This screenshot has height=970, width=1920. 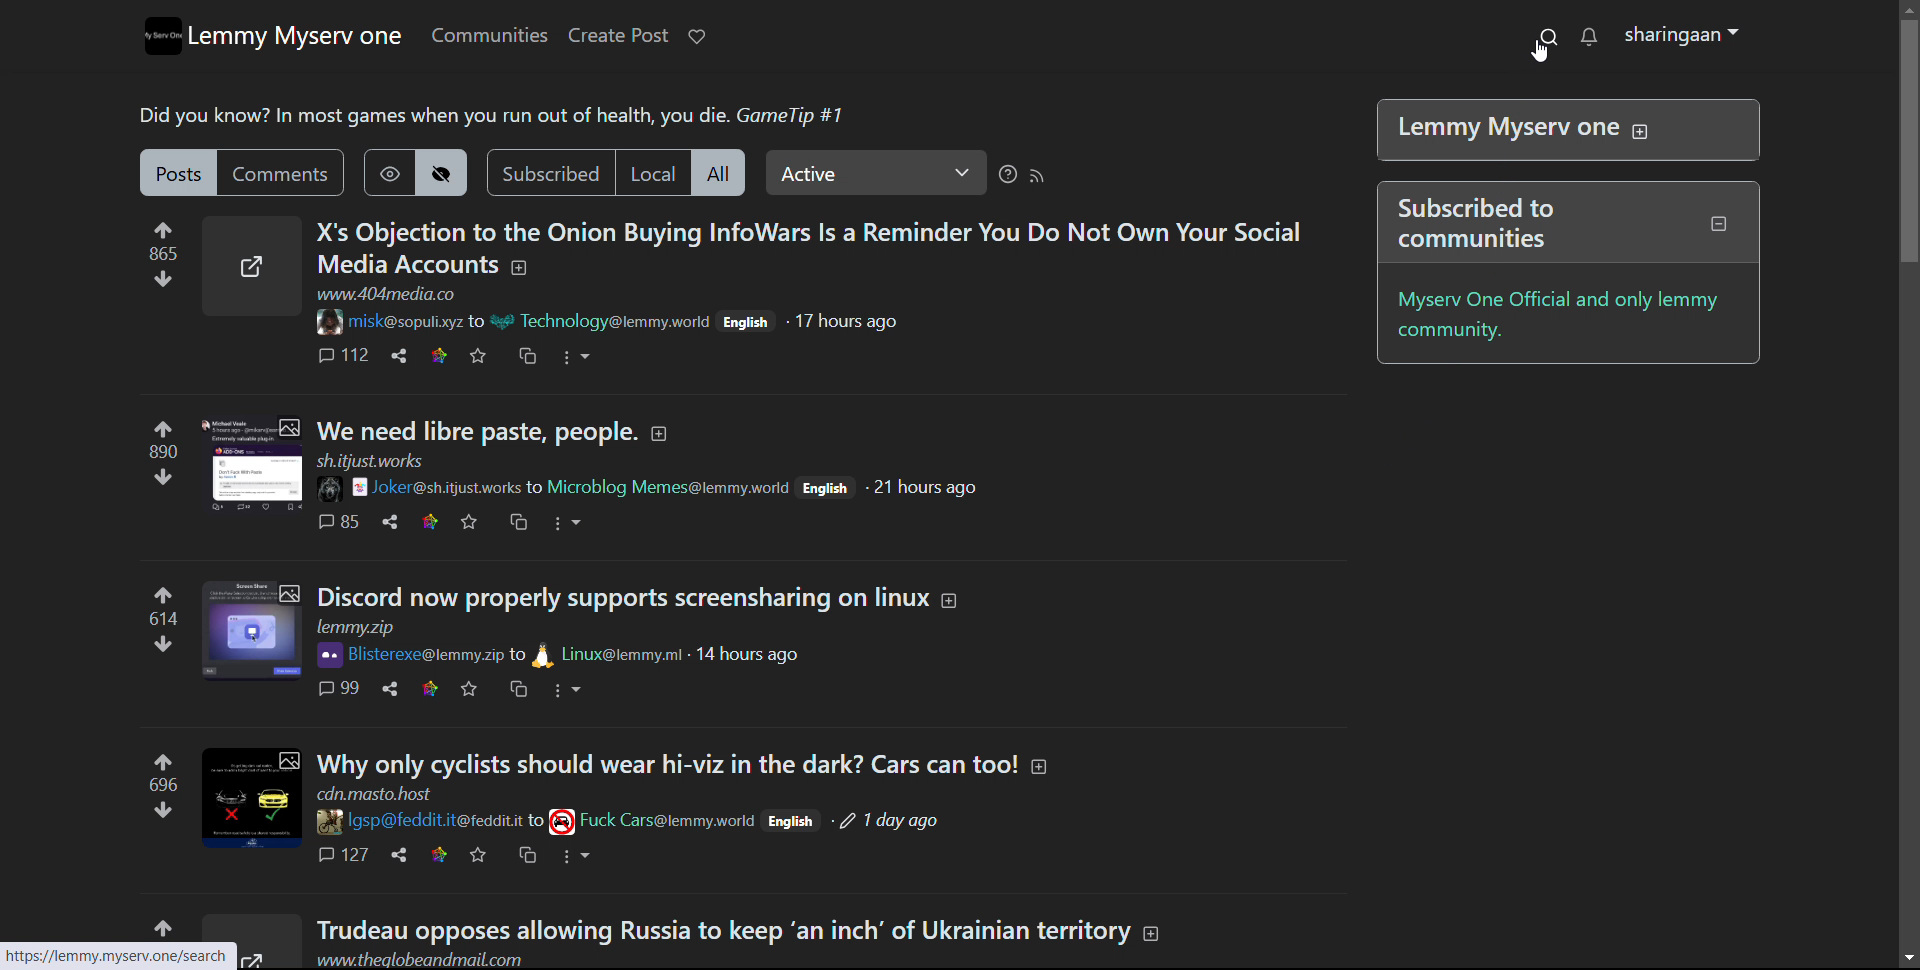 What do you see at coordinates (394, 854) in the screenshot?
I see `share` at bounding box center [394, 854].